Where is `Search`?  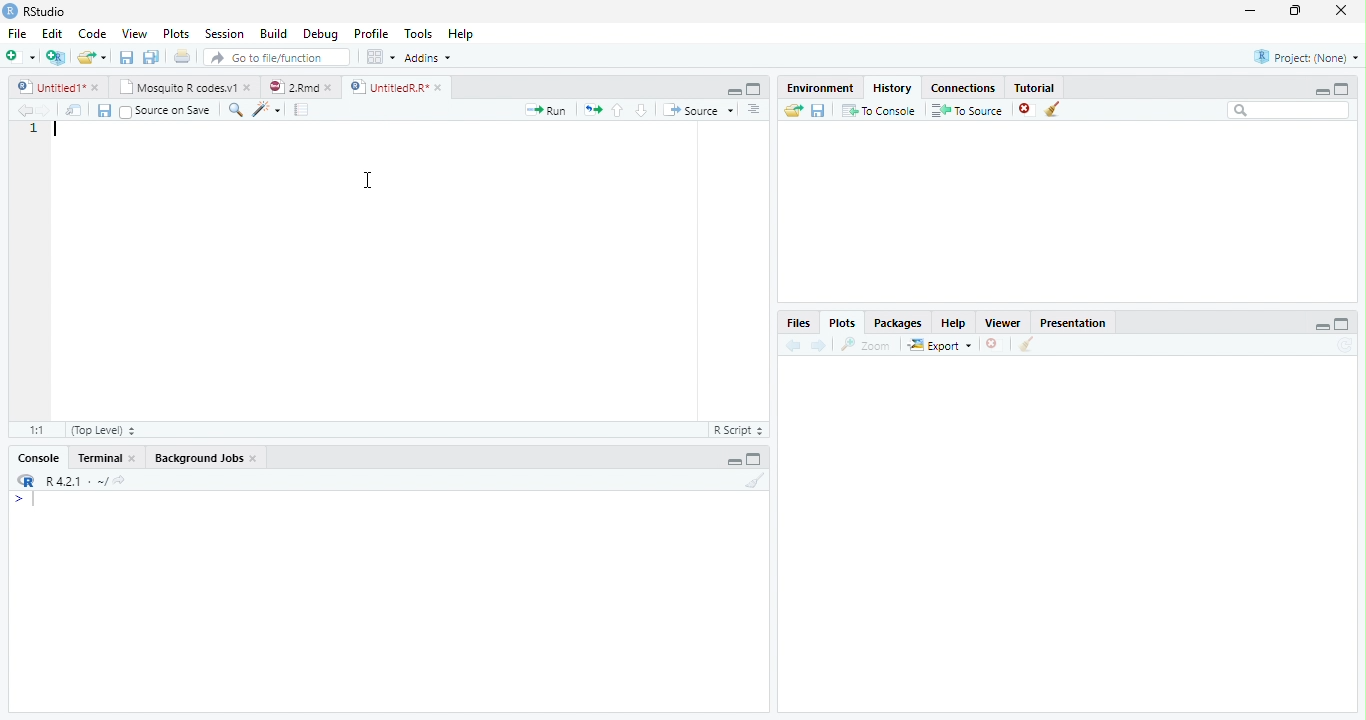
Search is located at coordinates (1289, 110).